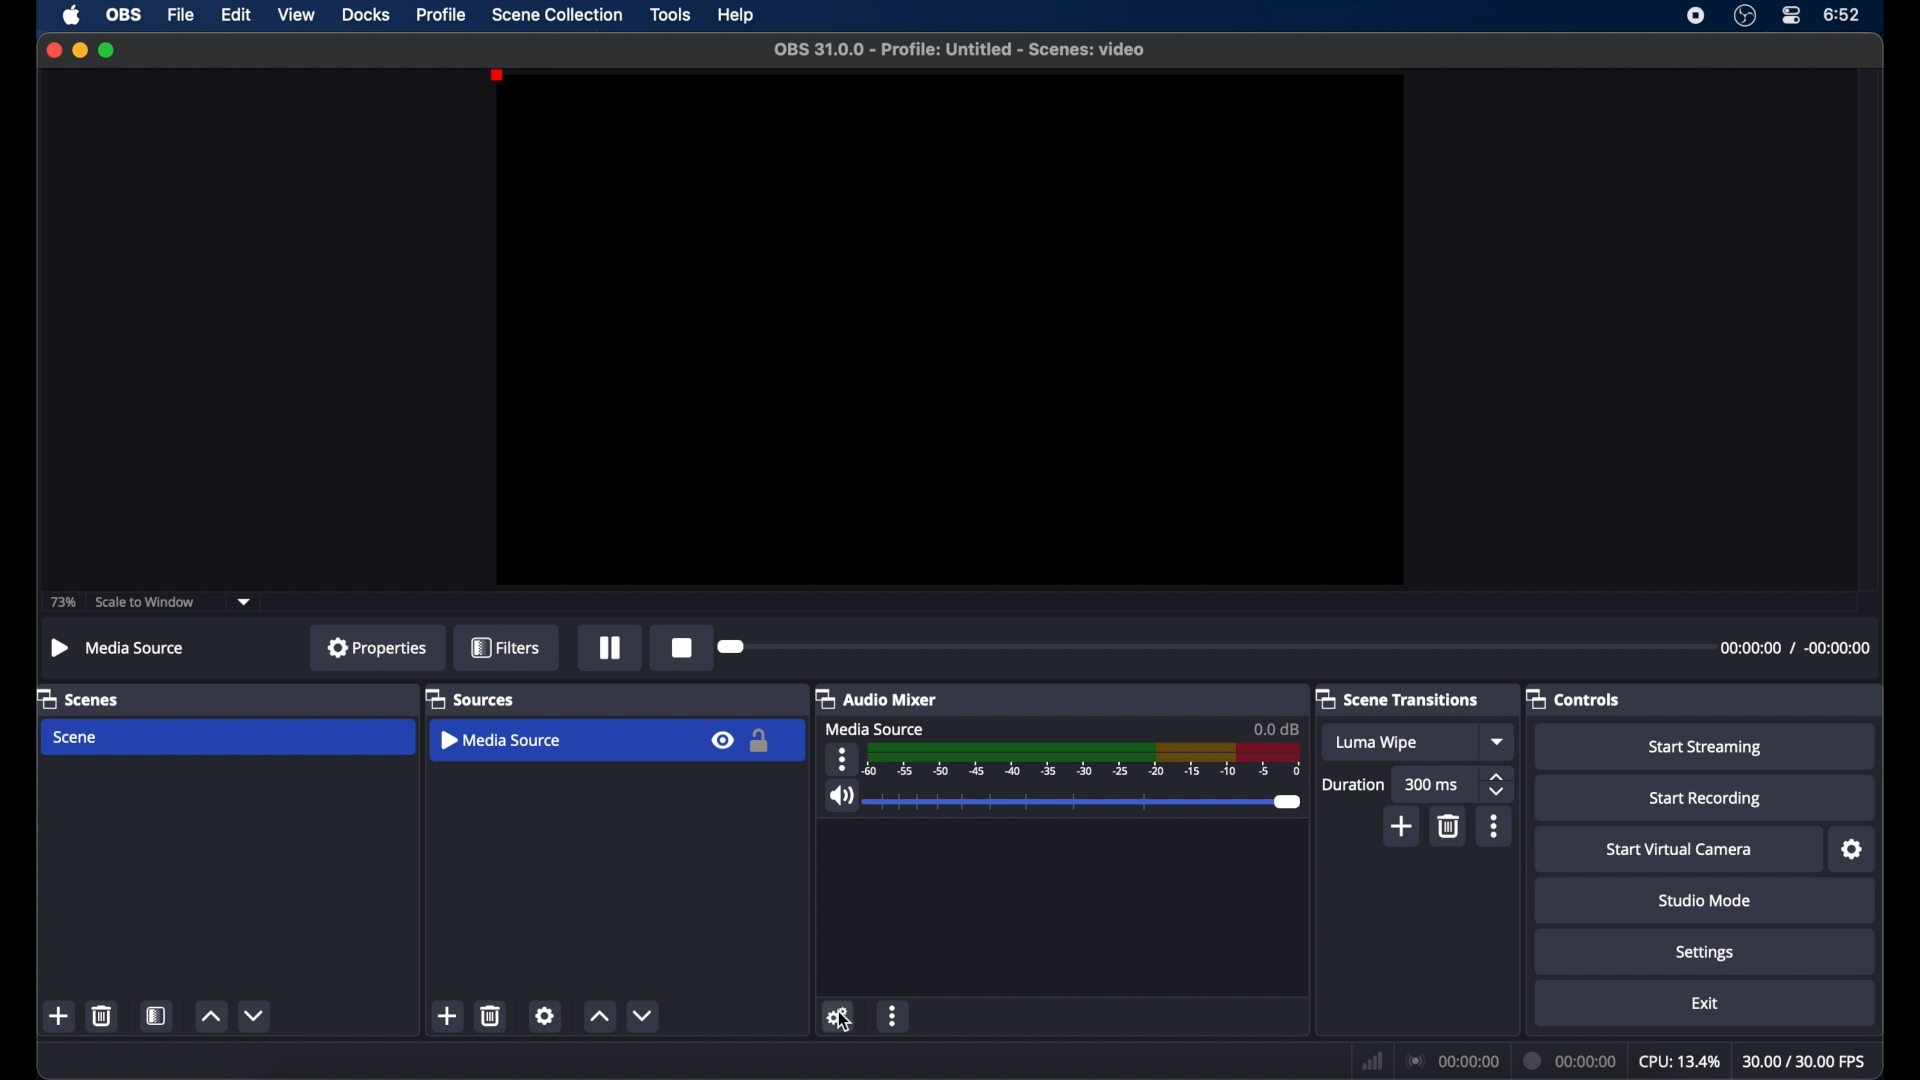  What do you see at coordinates (845, 1022) in the screenshot?
I see `cursor` at bounding box center [845, 1022].